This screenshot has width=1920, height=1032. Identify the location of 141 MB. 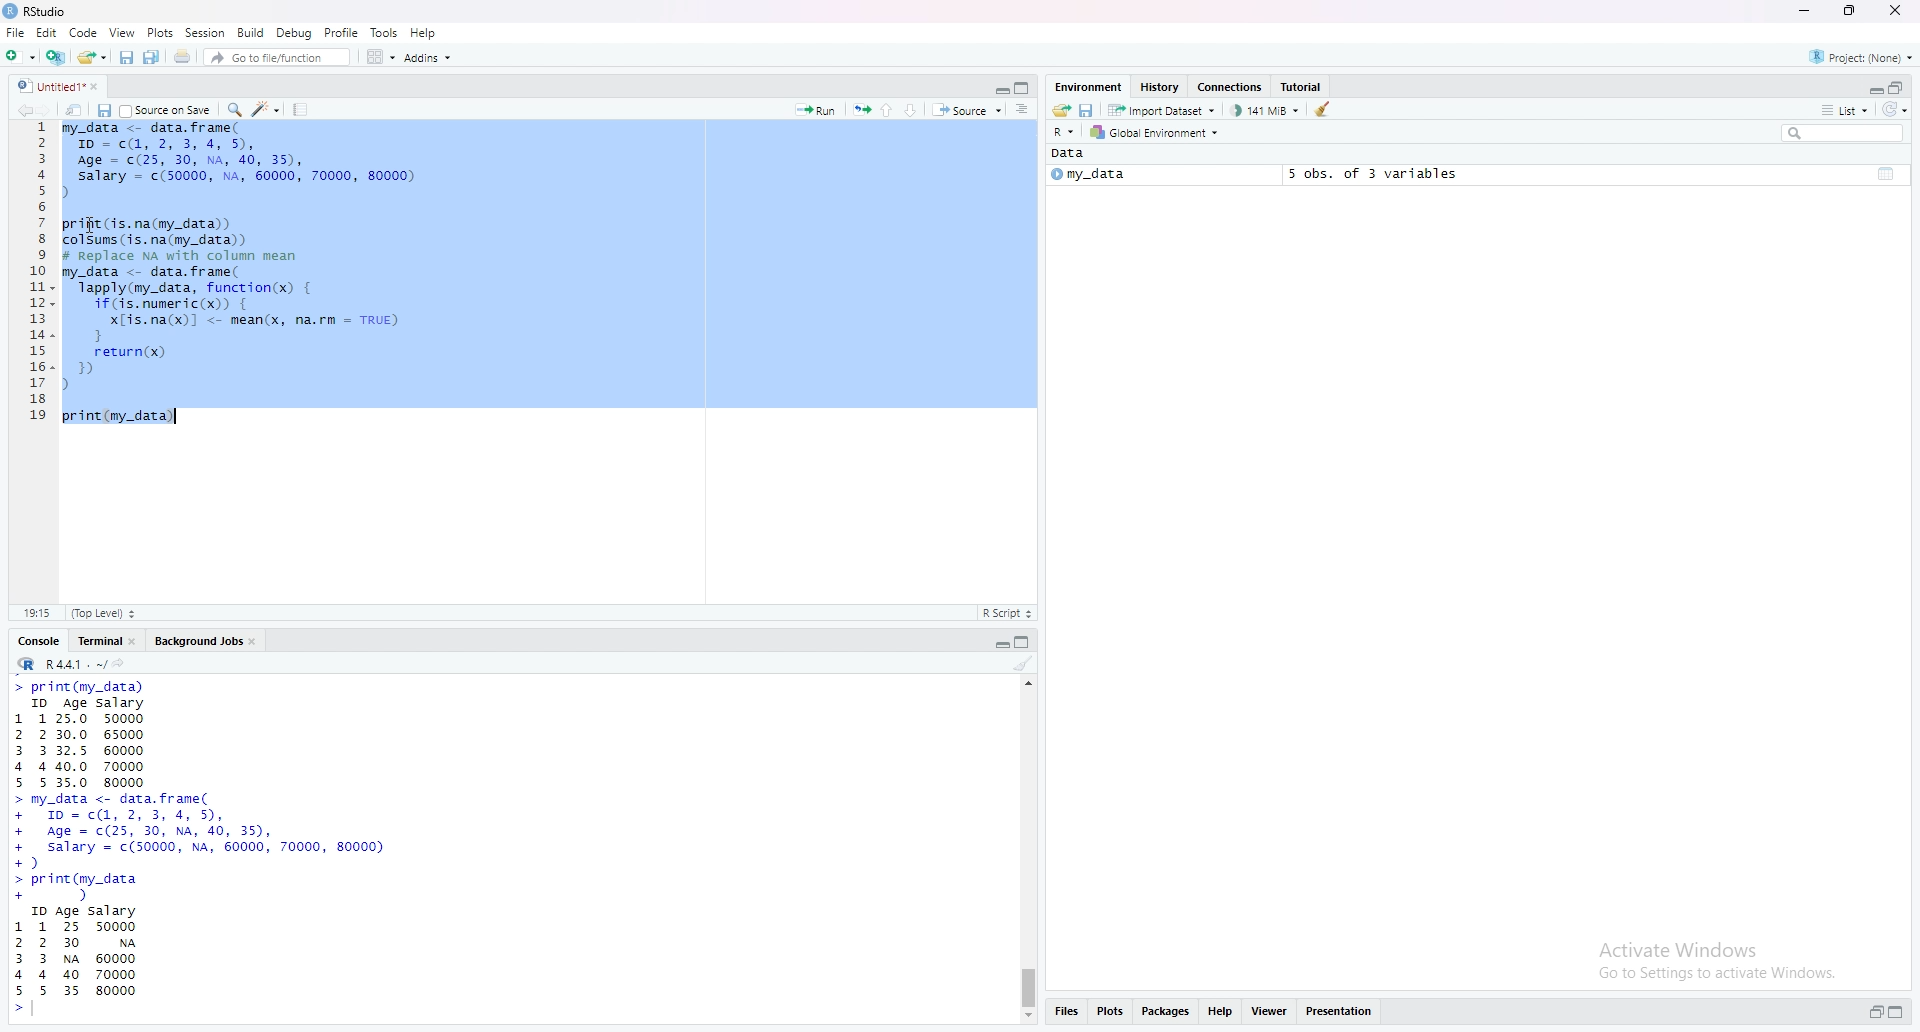
(1267, 111).